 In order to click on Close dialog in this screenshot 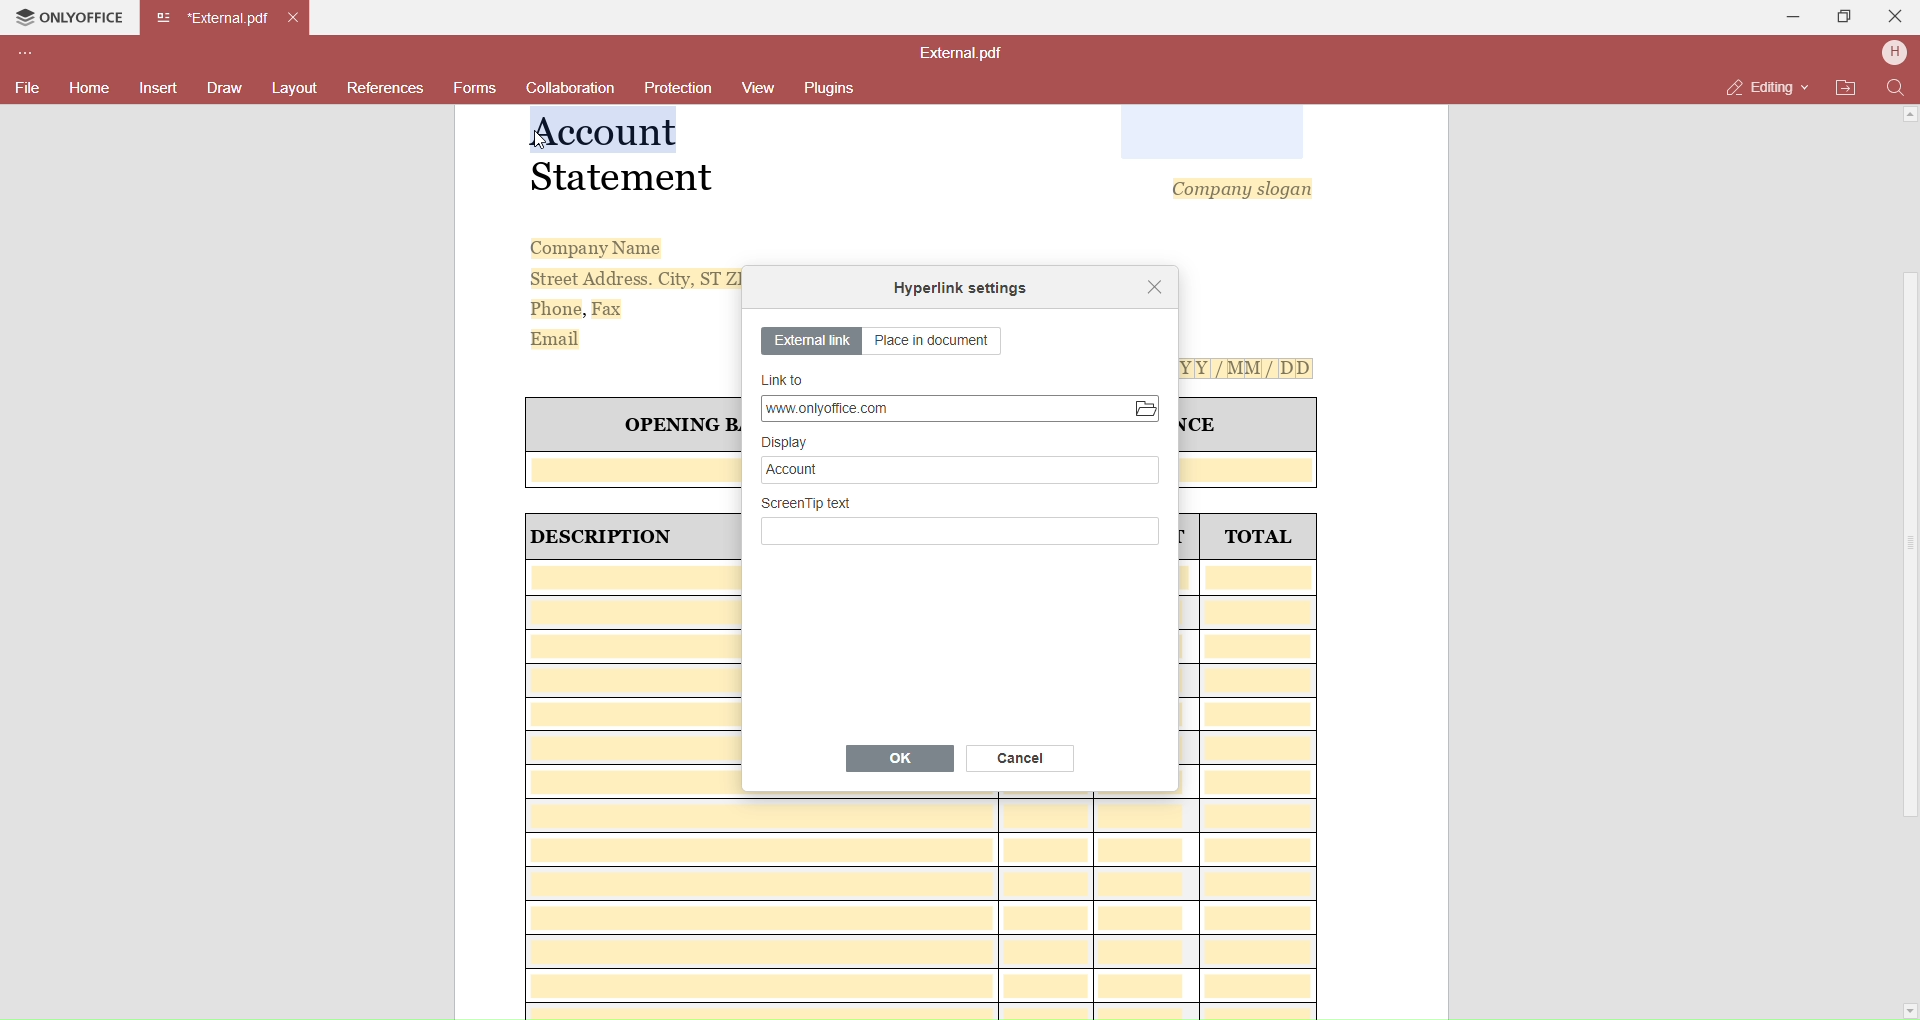, I will do `click(1153, 286)`.